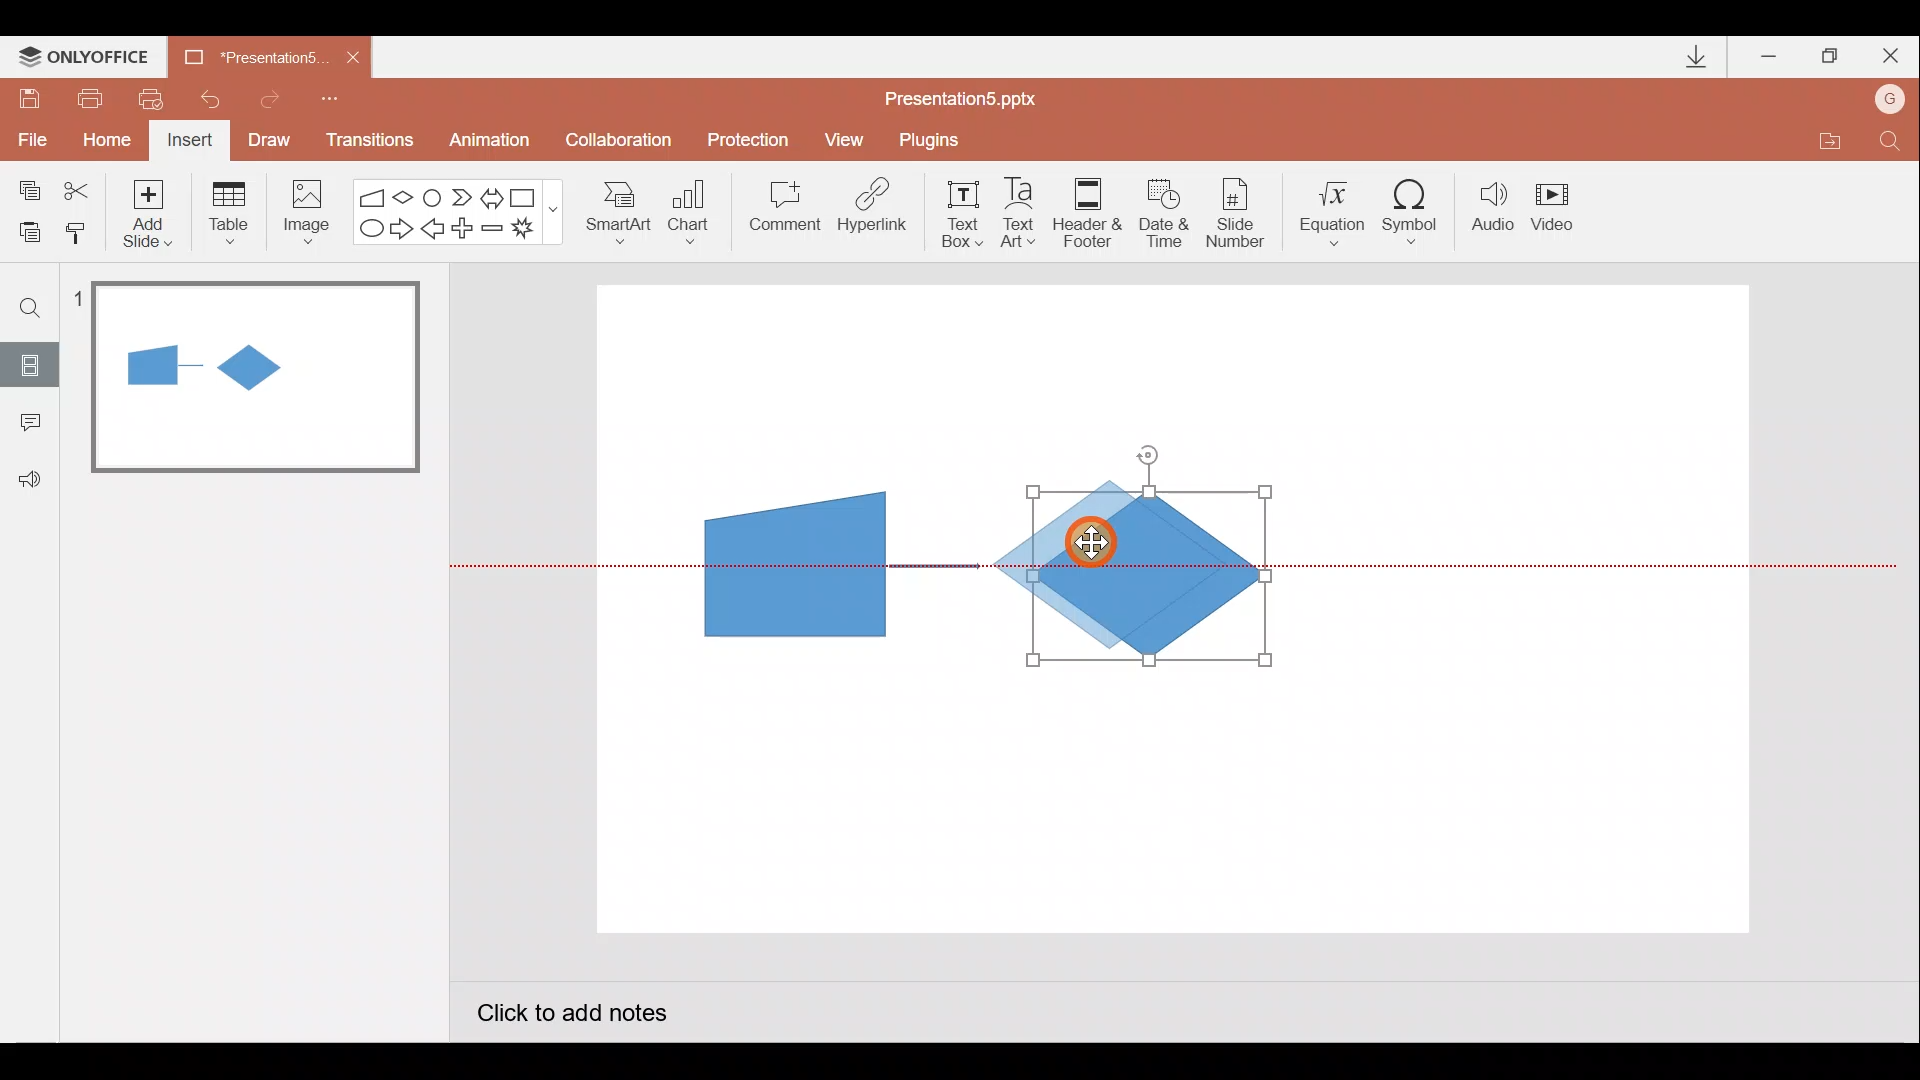 The image size is (1920, 1080). What do you see at coordinates (187, 140) in the screenshot?
I see `Insert` at bounding box center [187, 140].